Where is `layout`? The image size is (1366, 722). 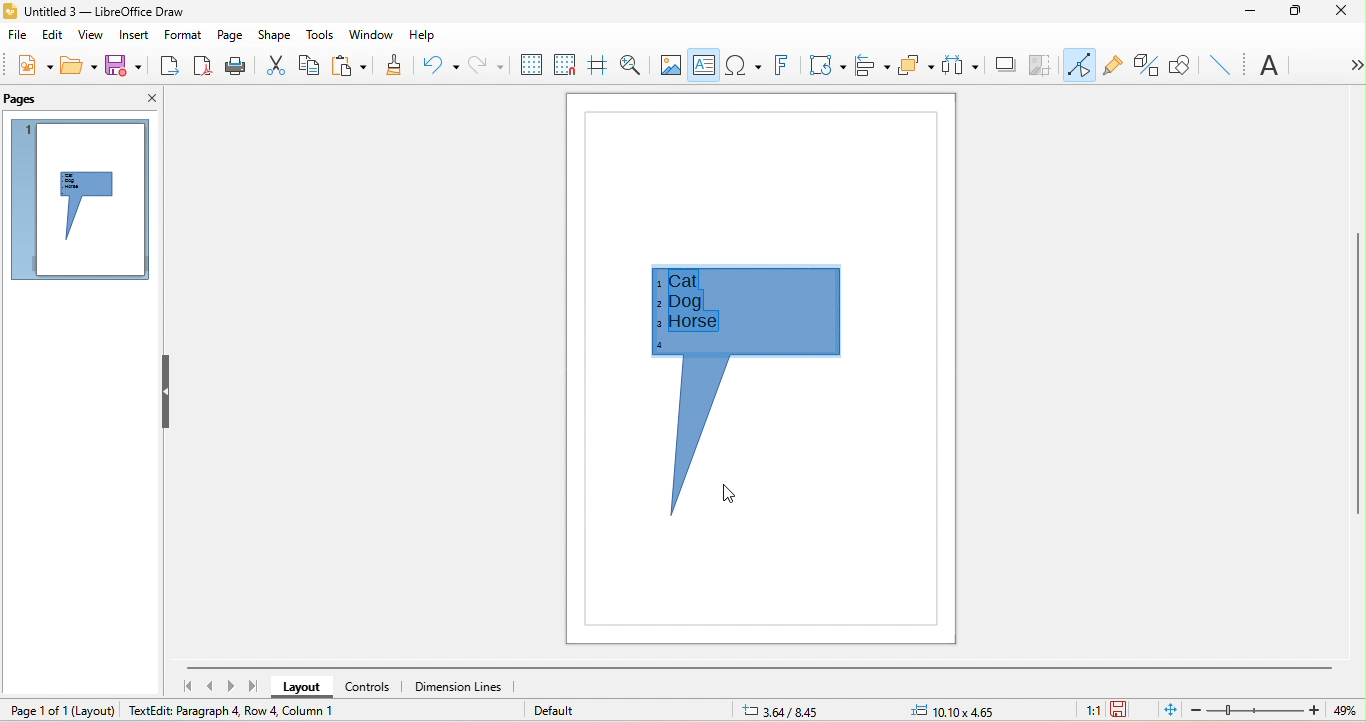
layout is located at coordinates (97, 708).